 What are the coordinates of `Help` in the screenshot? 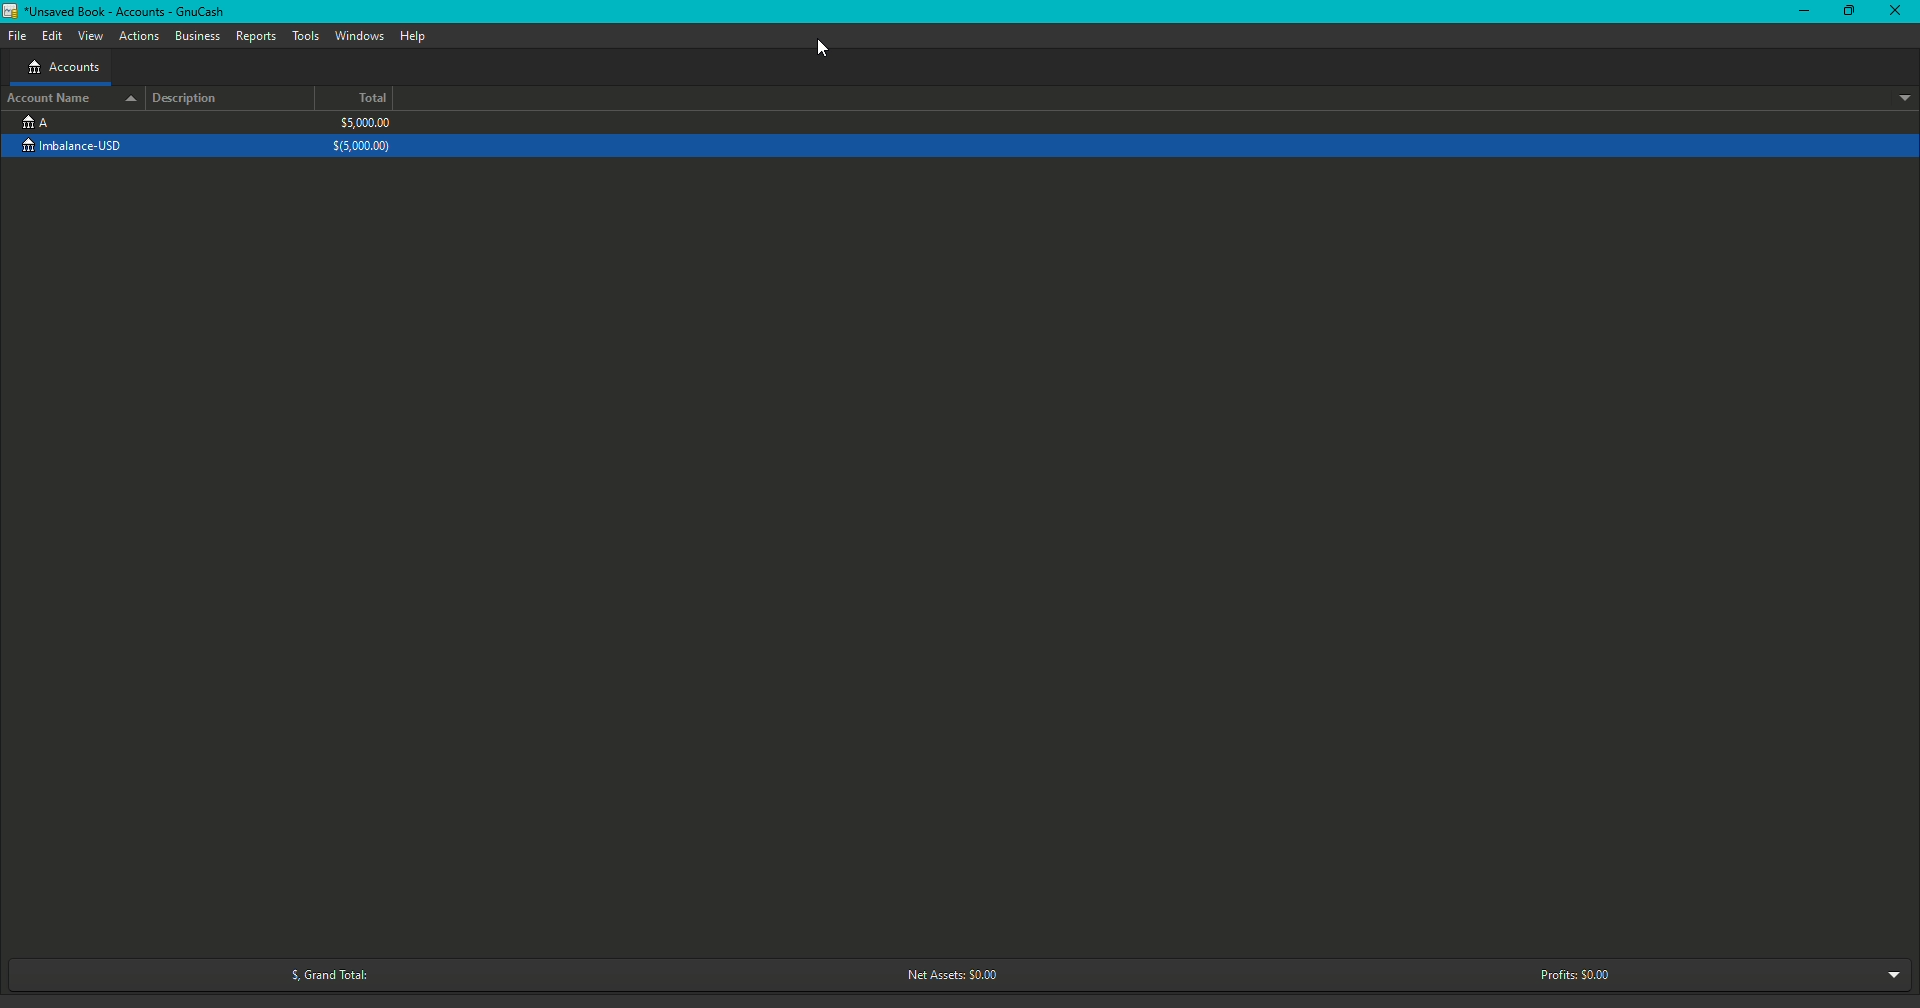 It's located at (412, 36).